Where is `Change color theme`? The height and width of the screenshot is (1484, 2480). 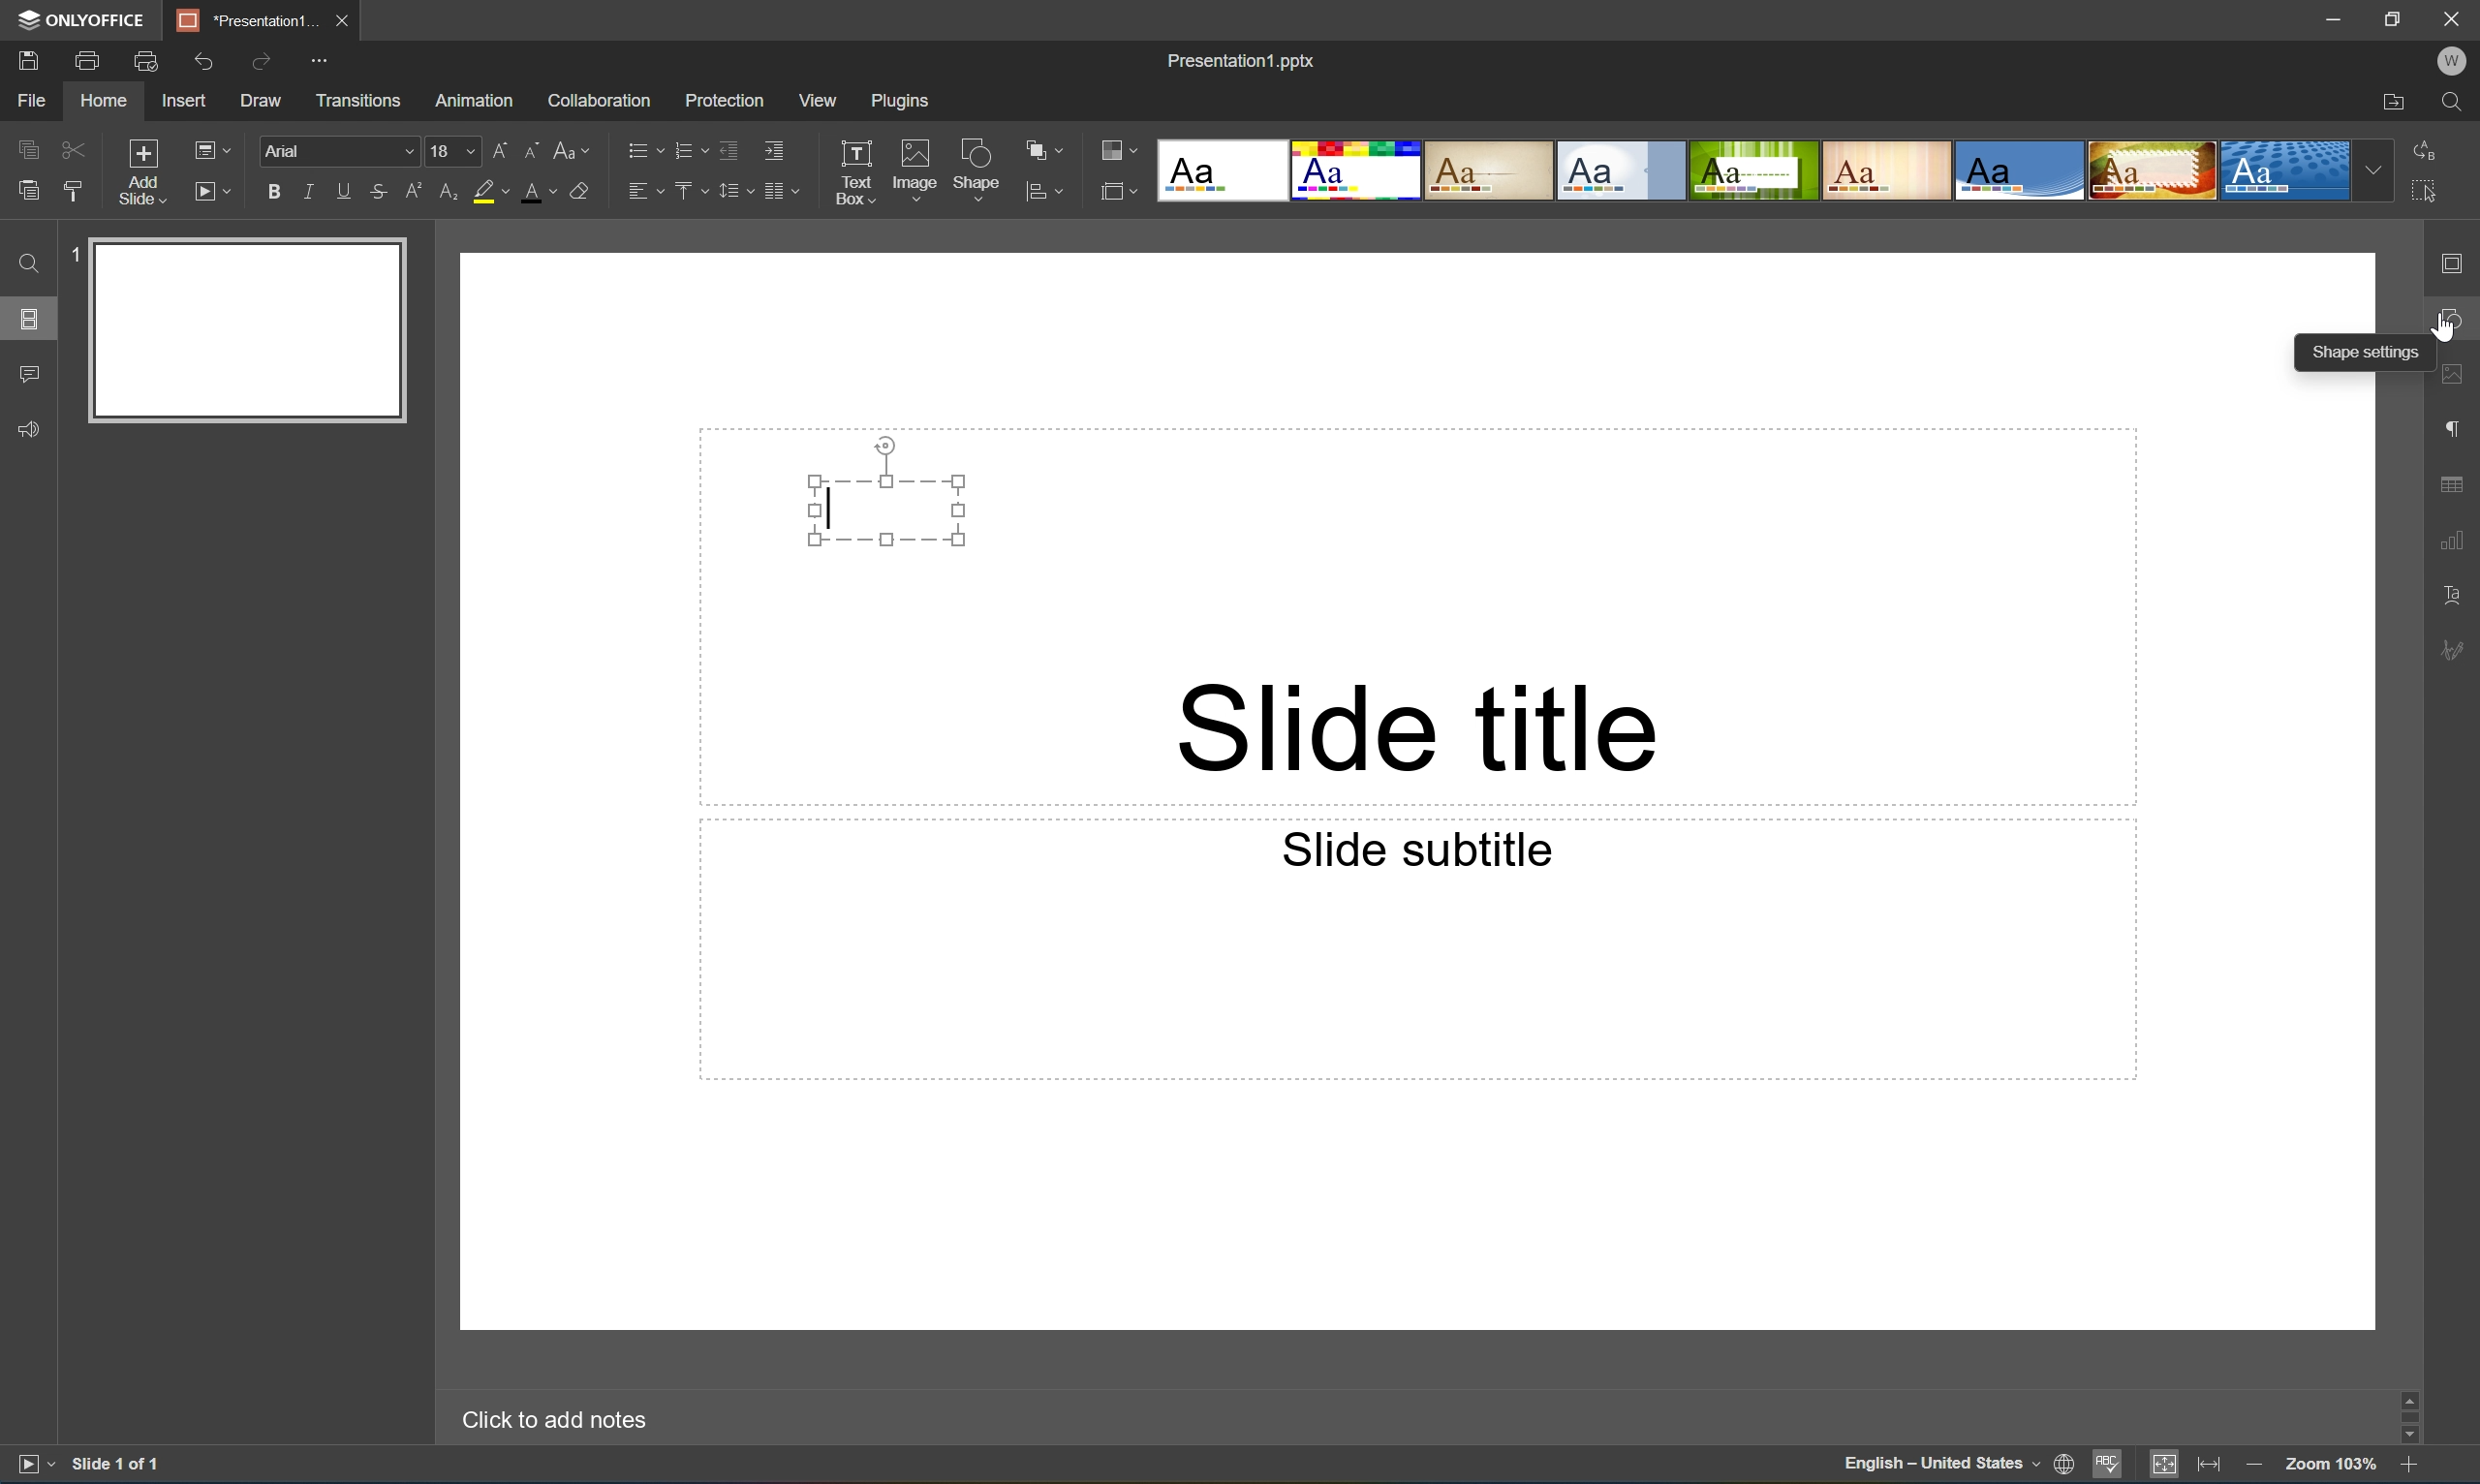
Change color theme is located at coordinates (1119, 152).